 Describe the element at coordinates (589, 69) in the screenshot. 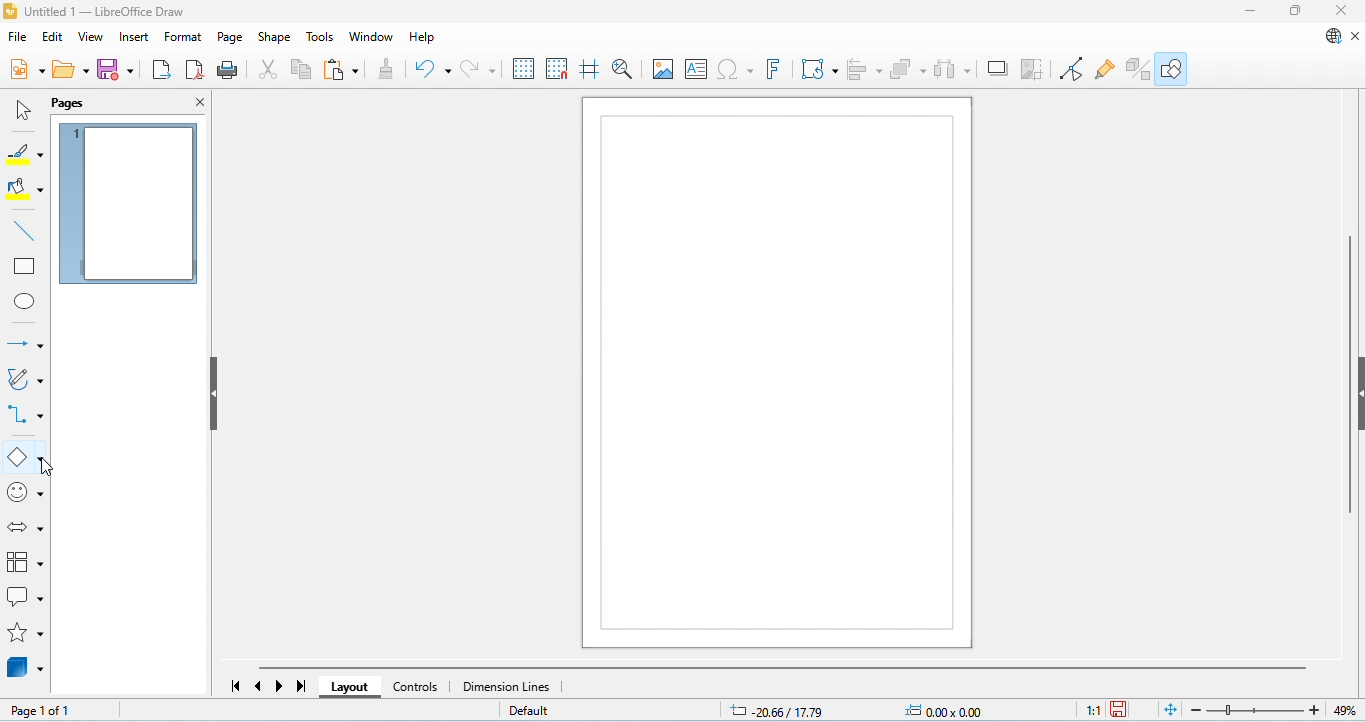

I see `show helplines while moving` at that location.